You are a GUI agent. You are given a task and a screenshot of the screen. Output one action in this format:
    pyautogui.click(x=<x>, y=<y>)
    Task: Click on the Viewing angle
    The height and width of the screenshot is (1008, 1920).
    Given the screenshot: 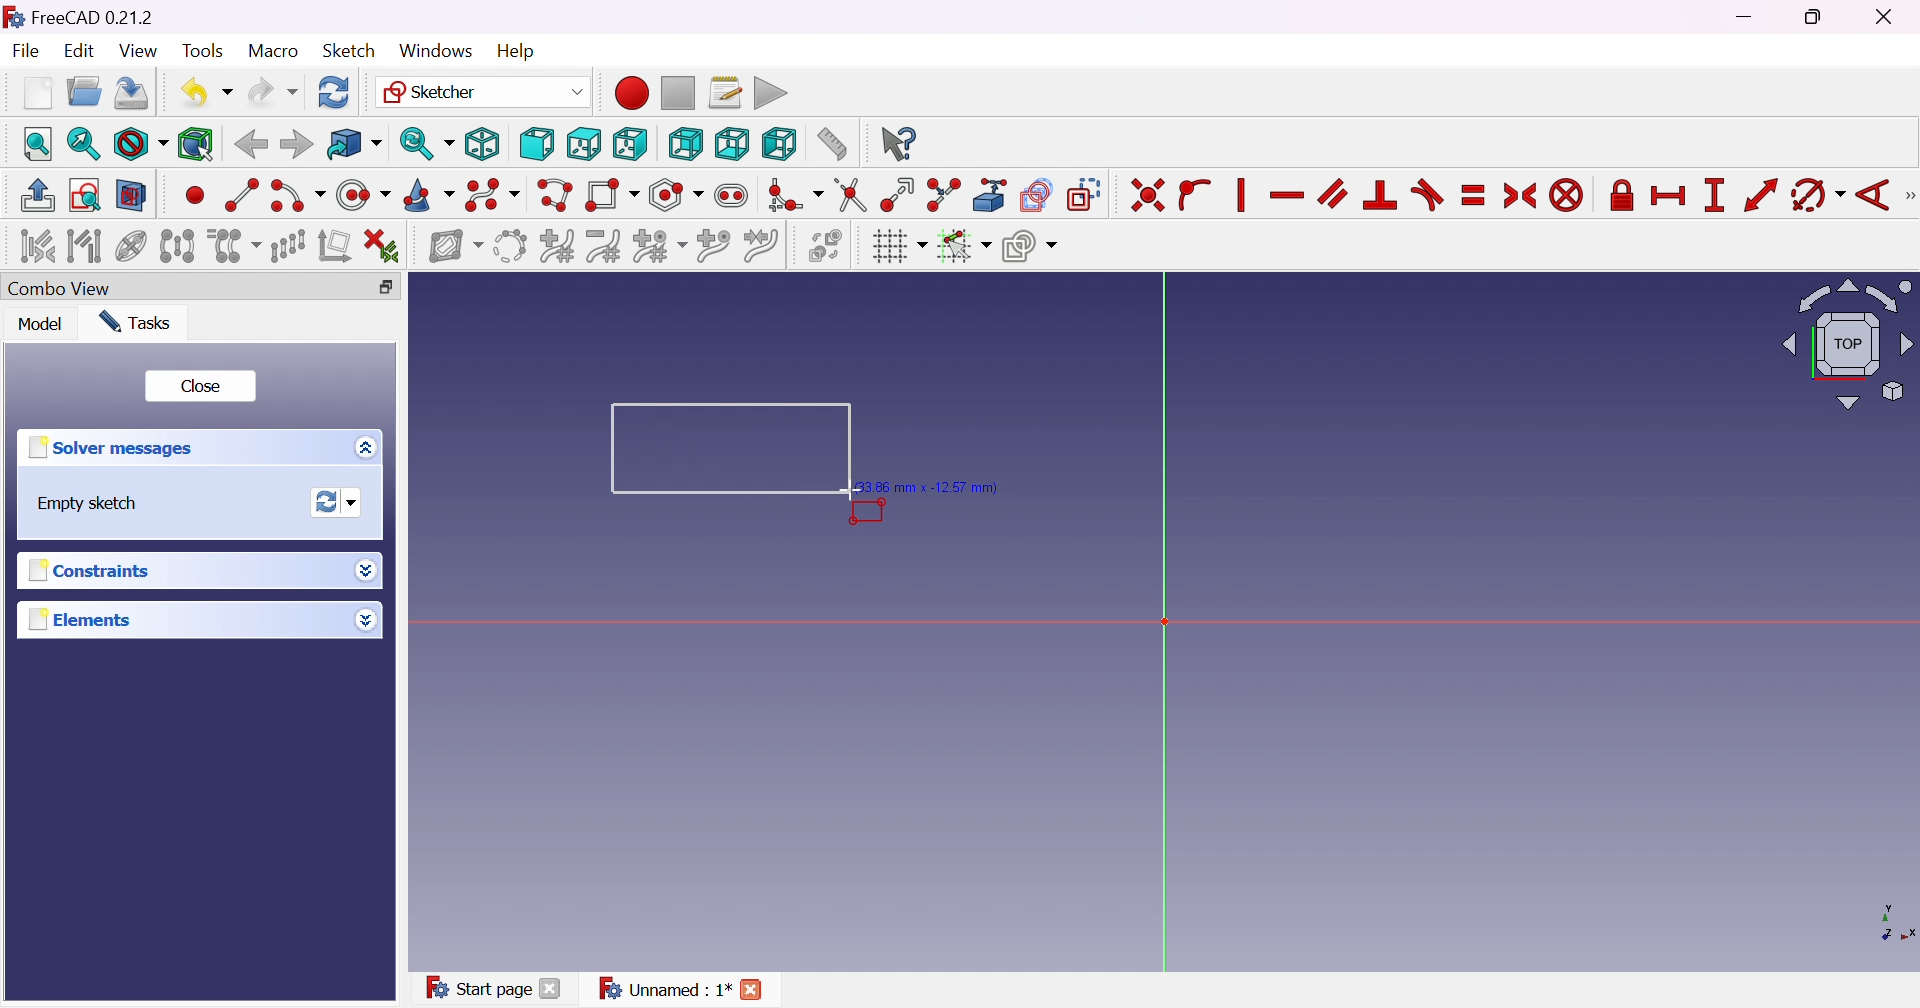 What is the action you would take?
    pyautogui.click(x=1843, y=343)
    